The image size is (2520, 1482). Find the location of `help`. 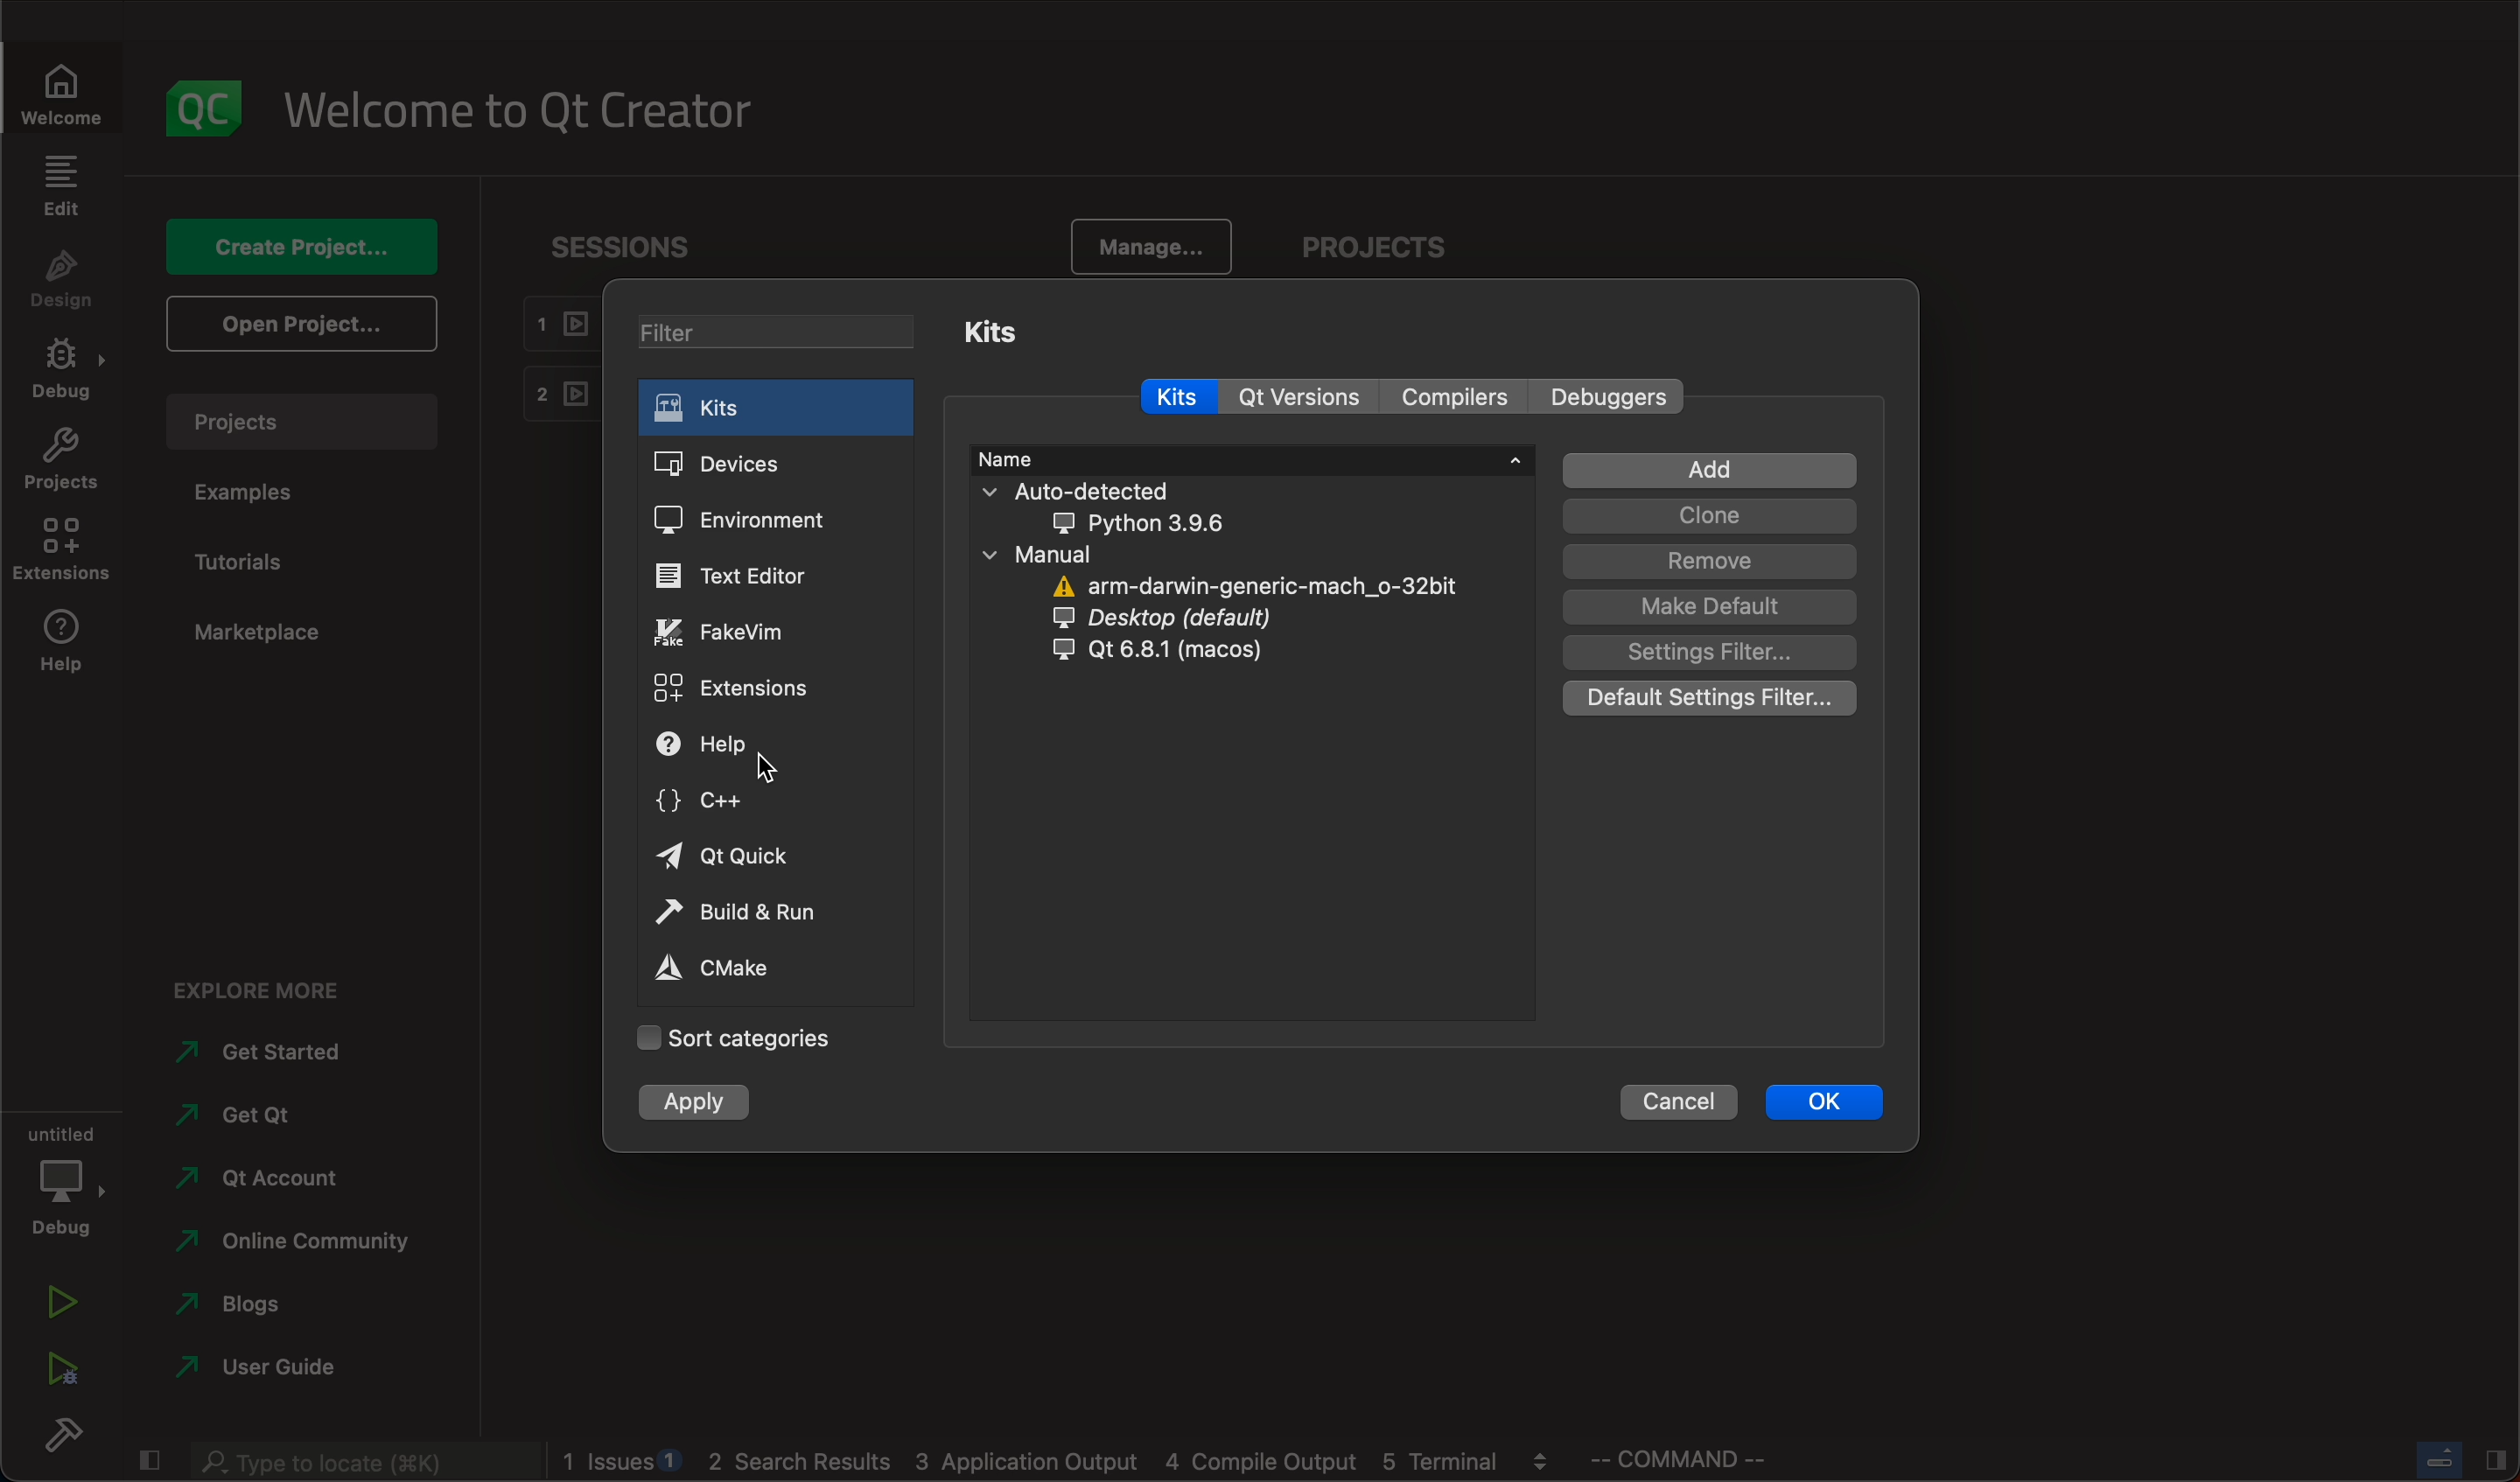

help is located at coordinates (68, 640).